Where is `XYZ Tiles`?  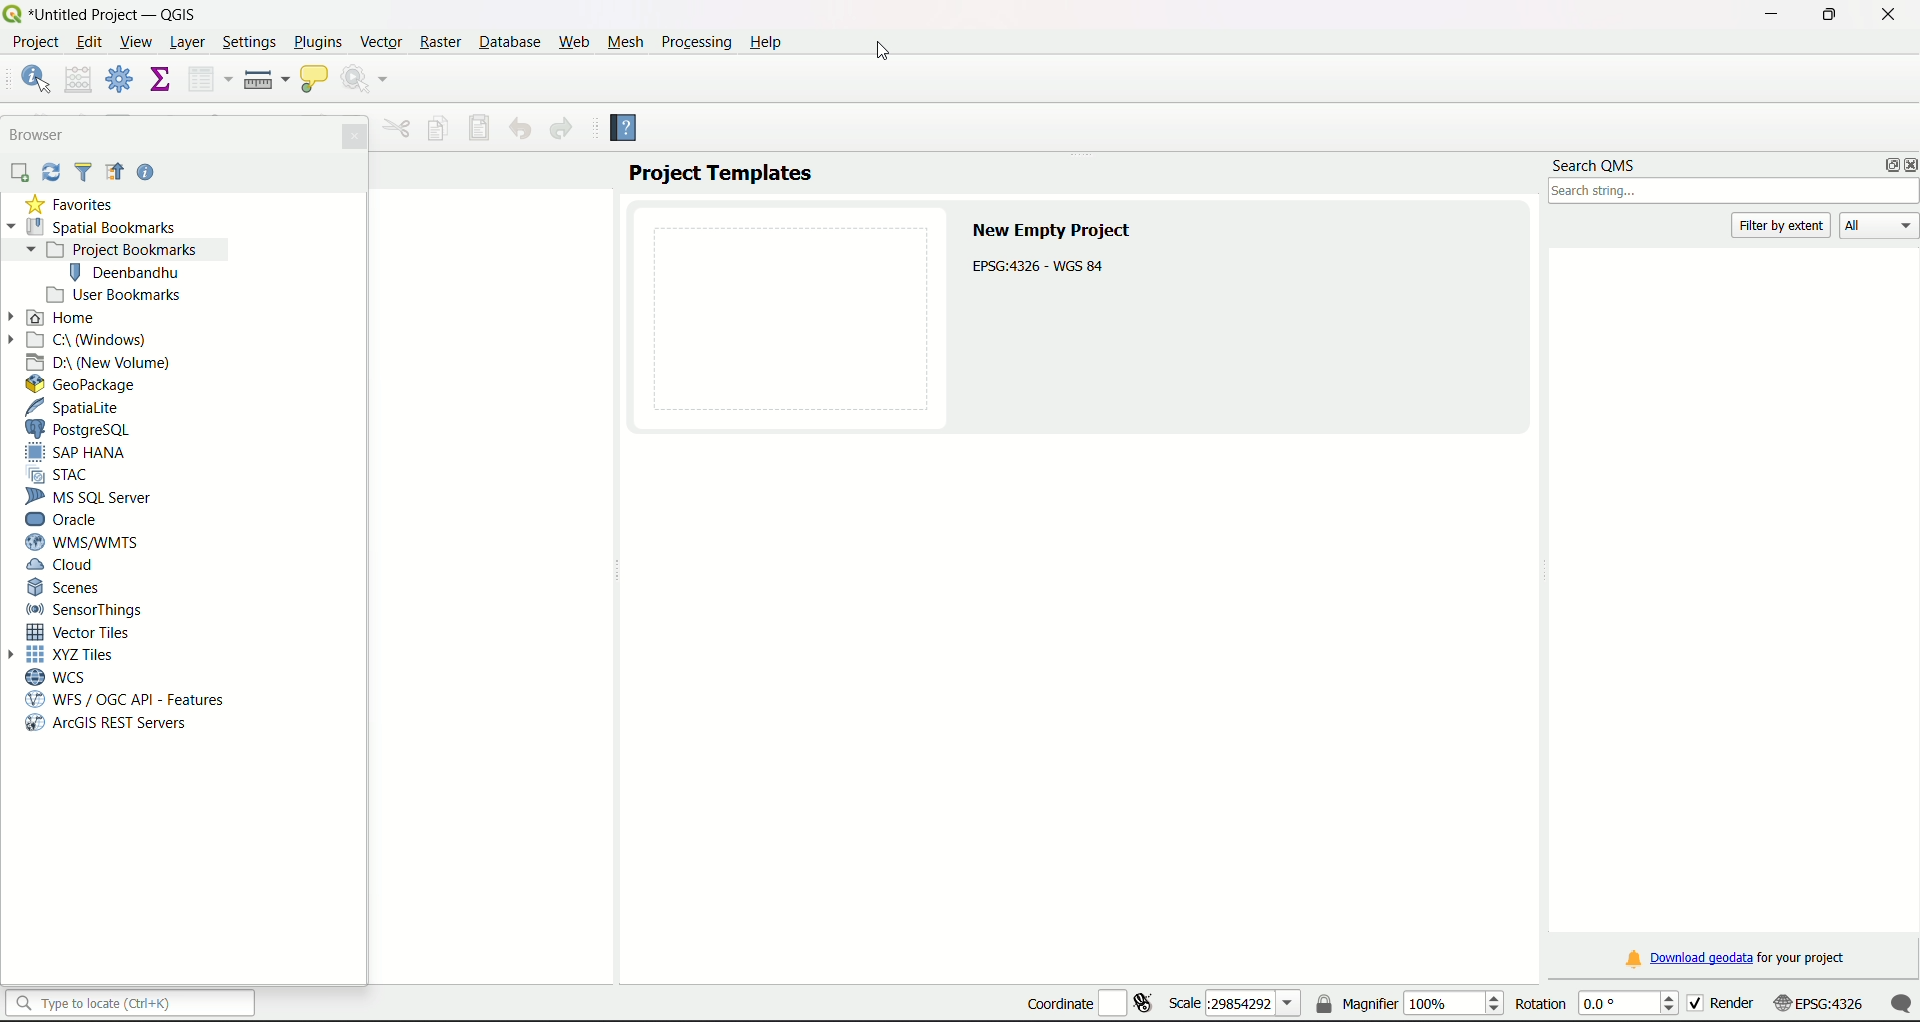
XYZ Tiles is located at coordinates (73, 650).